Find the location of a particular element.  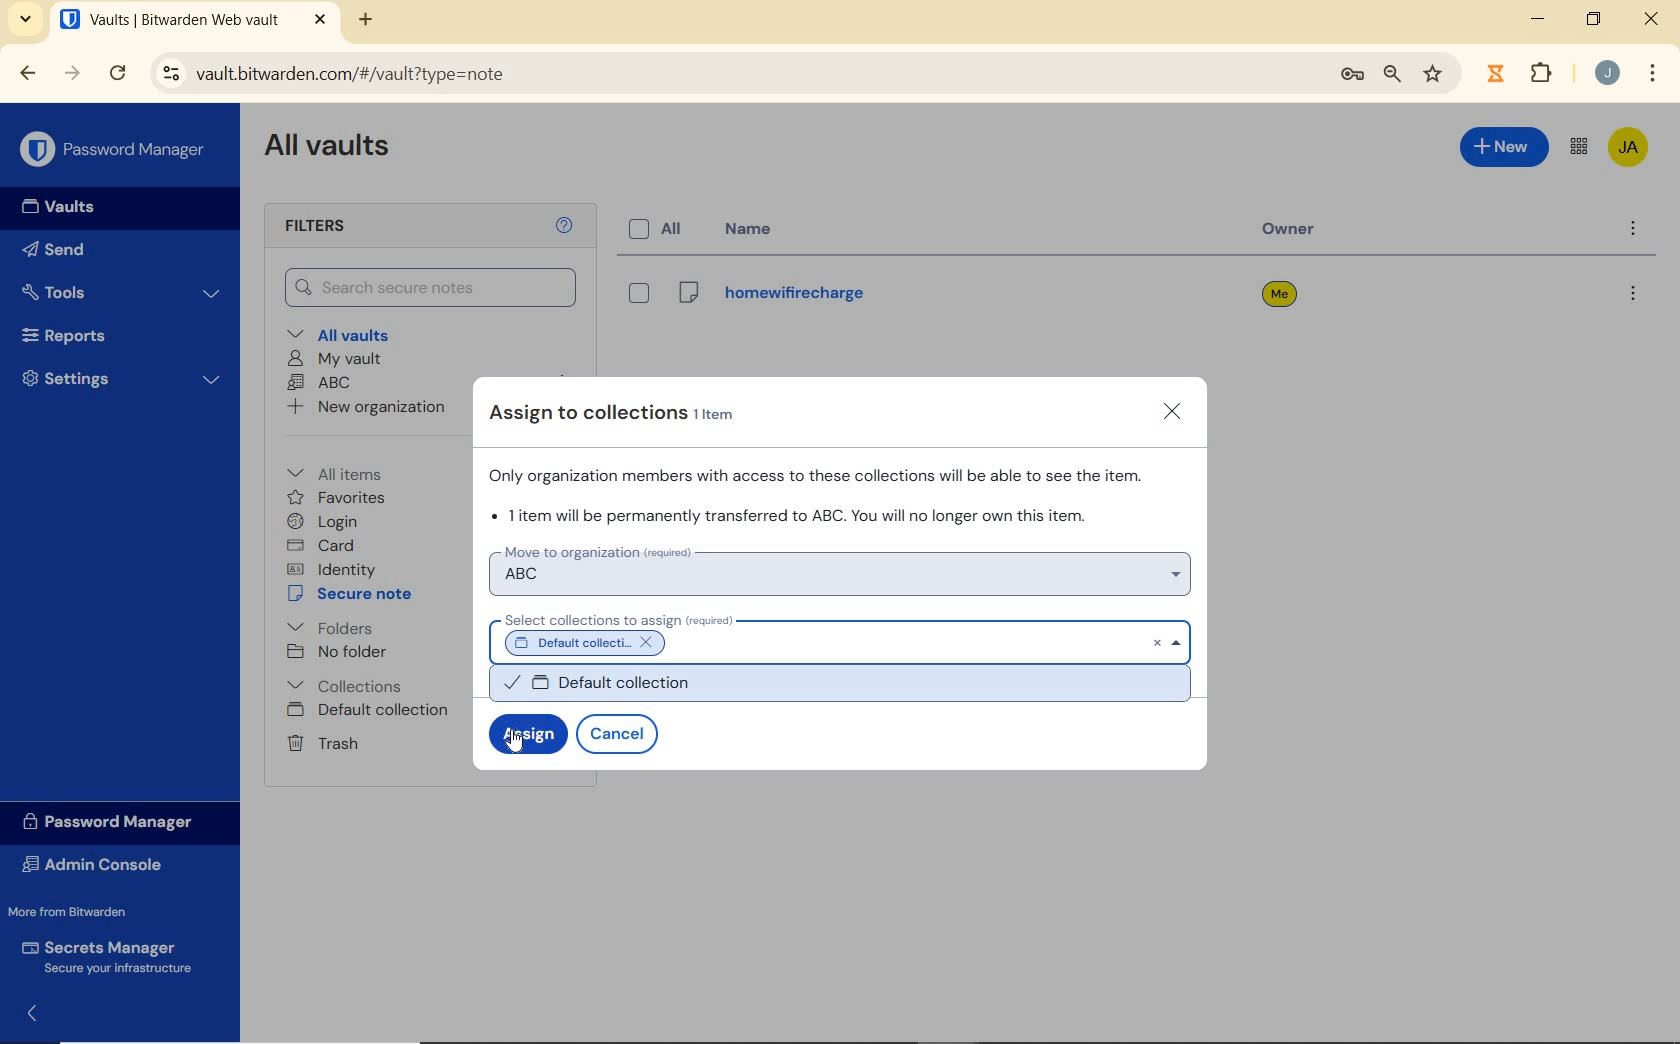

Filters is located at coordinates (338, 227).